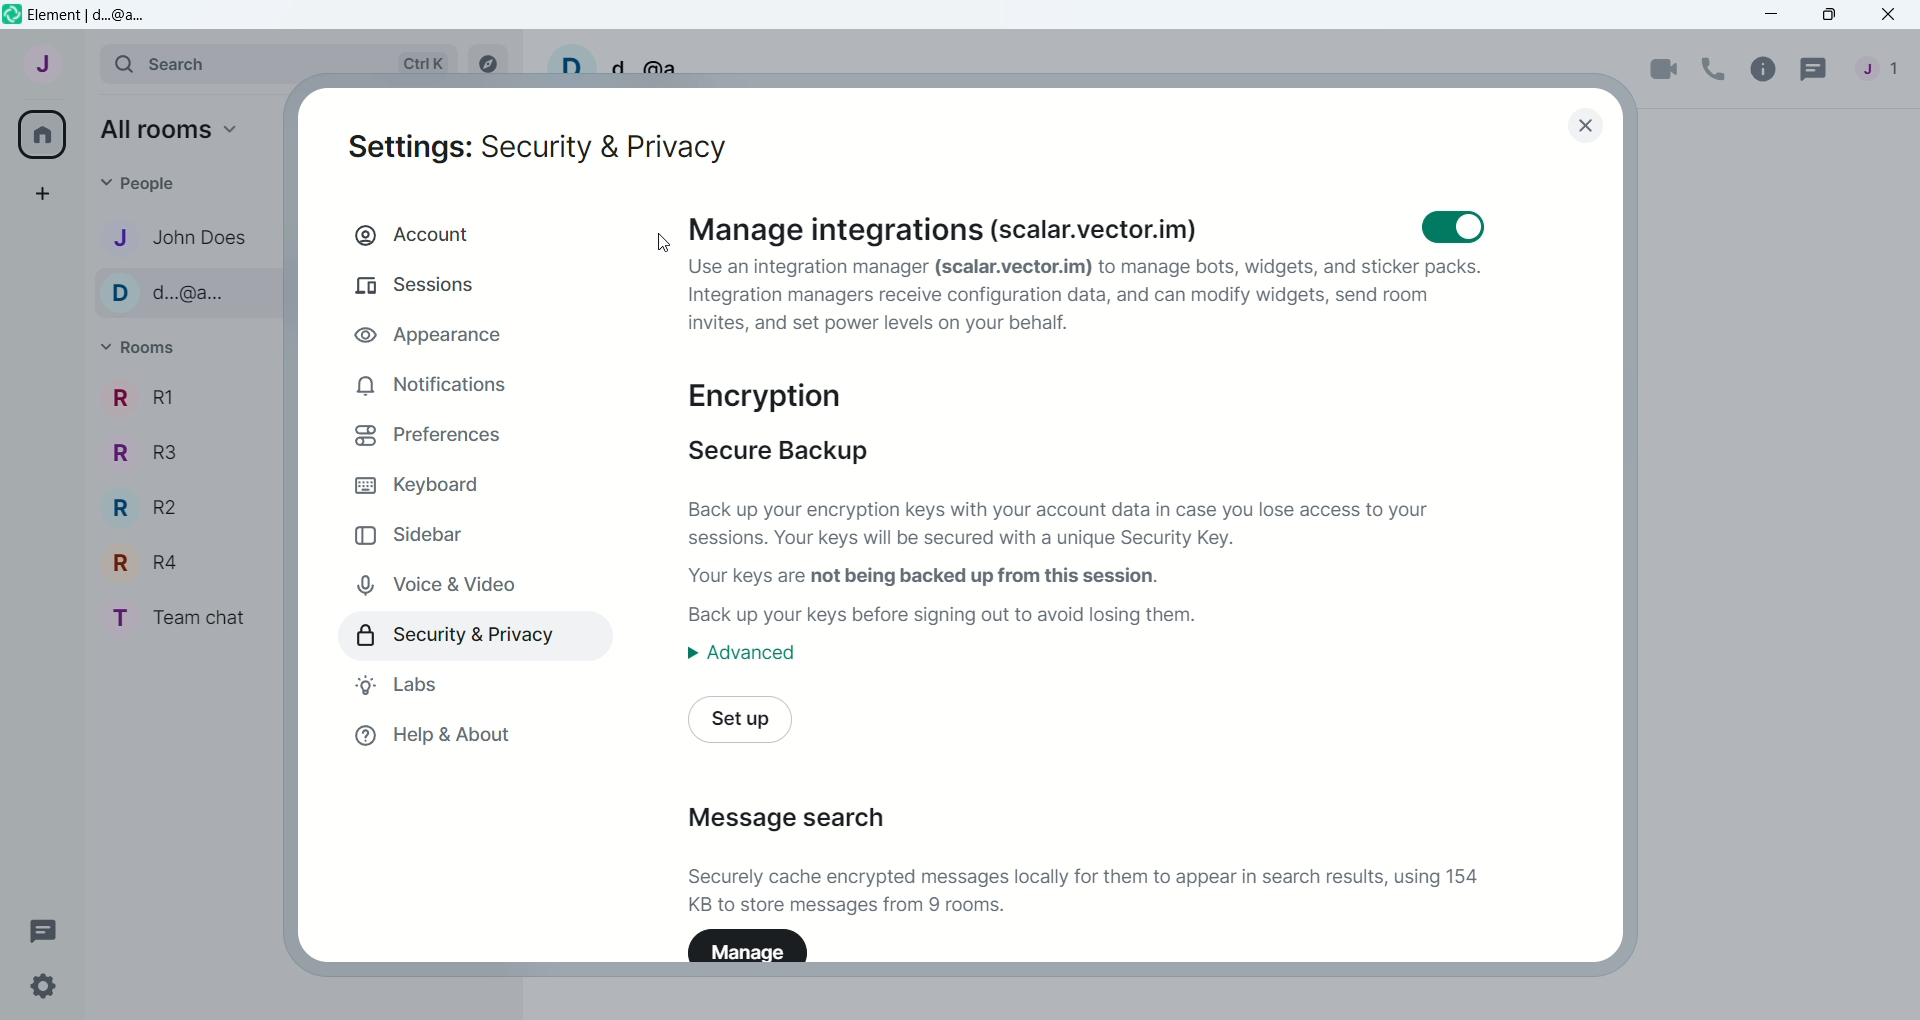 This screenshot has width=1920, height=1020. I want to click on settings: security and privacy, so click(544, 154).